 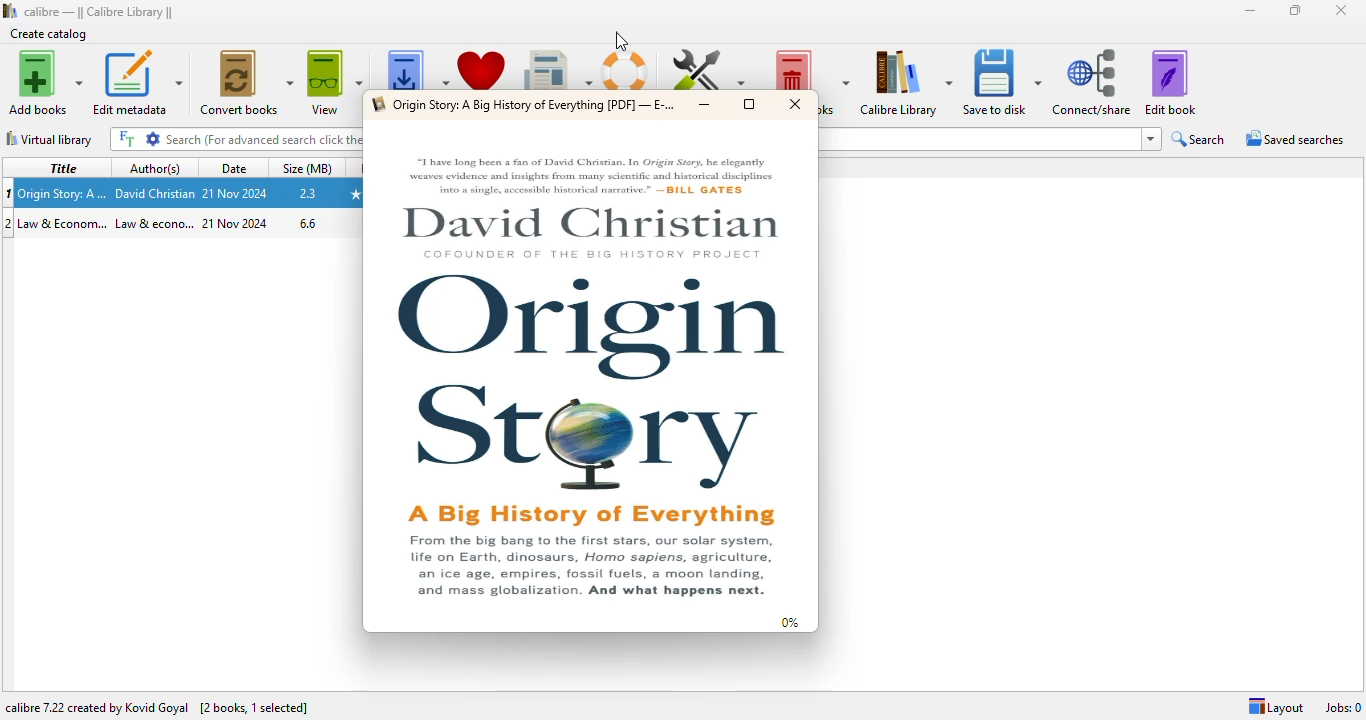 What do you see at coordinates (255, 708) in the screenshot?
I see `[2 books, 1 selected]` at bounding box center [255, 708].